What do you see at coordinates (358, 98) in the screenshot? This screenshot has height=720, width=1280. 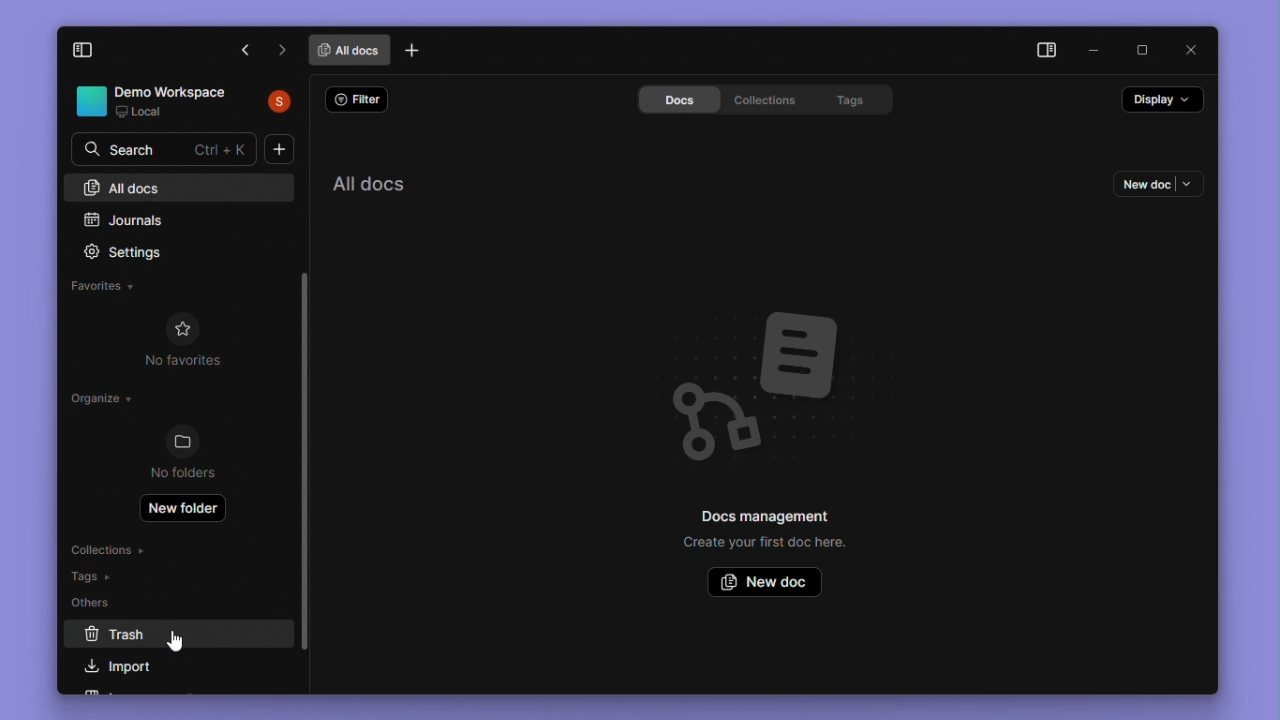 I see `Filter` at bounding box center [358, 98].